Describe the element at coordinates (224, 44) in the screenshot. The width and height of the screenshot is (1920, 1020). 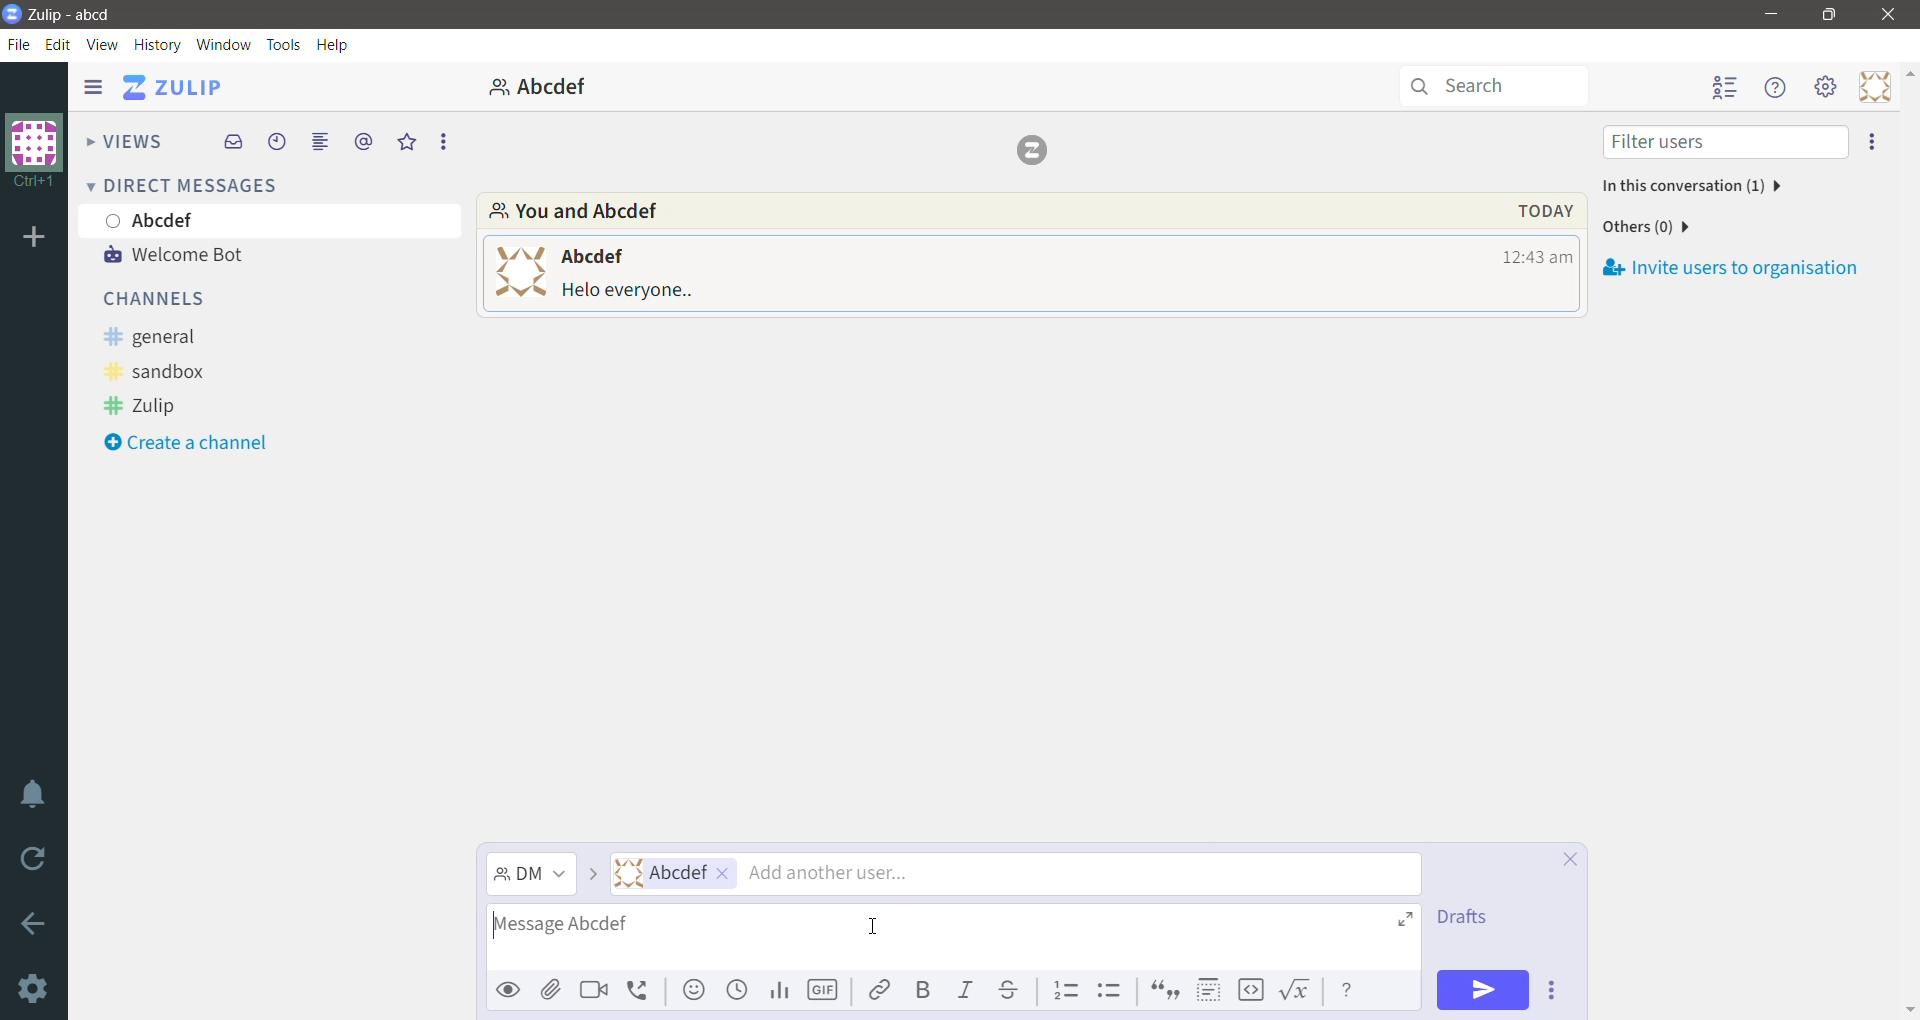
I see `Window` at that location.